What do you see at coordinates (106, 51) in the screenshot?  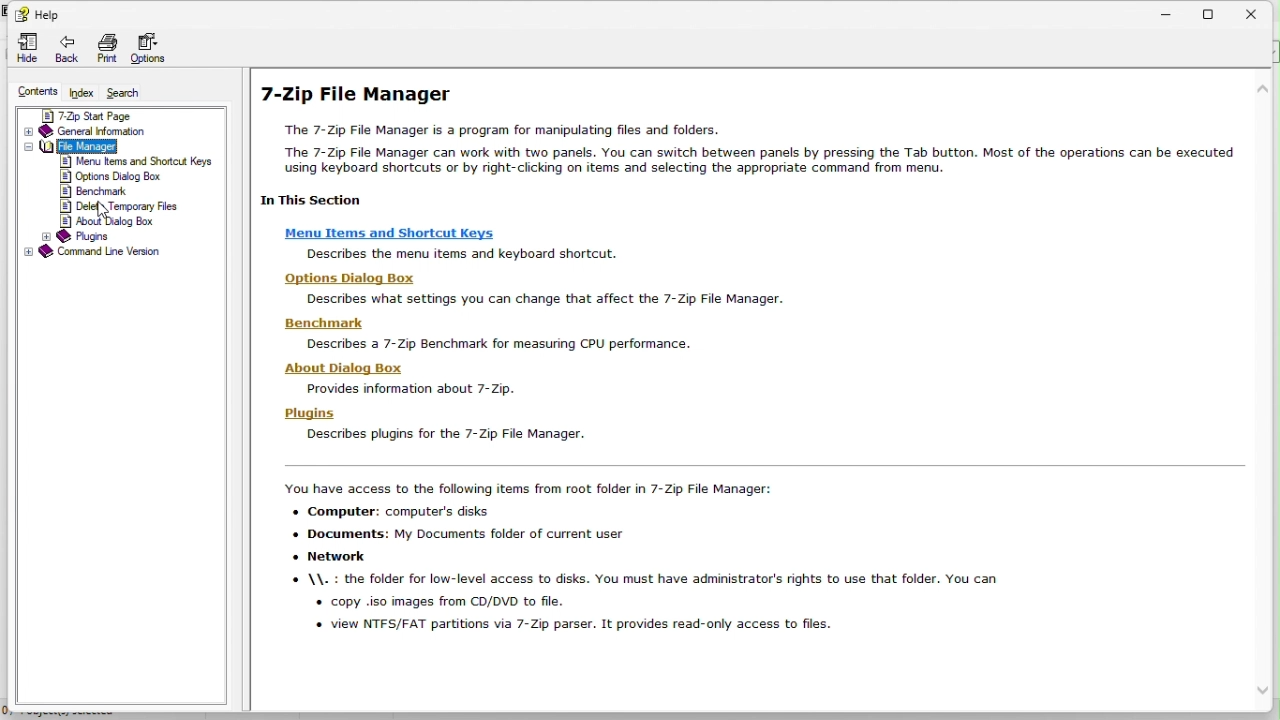 I see `Print` at bounding box center [106, 51].